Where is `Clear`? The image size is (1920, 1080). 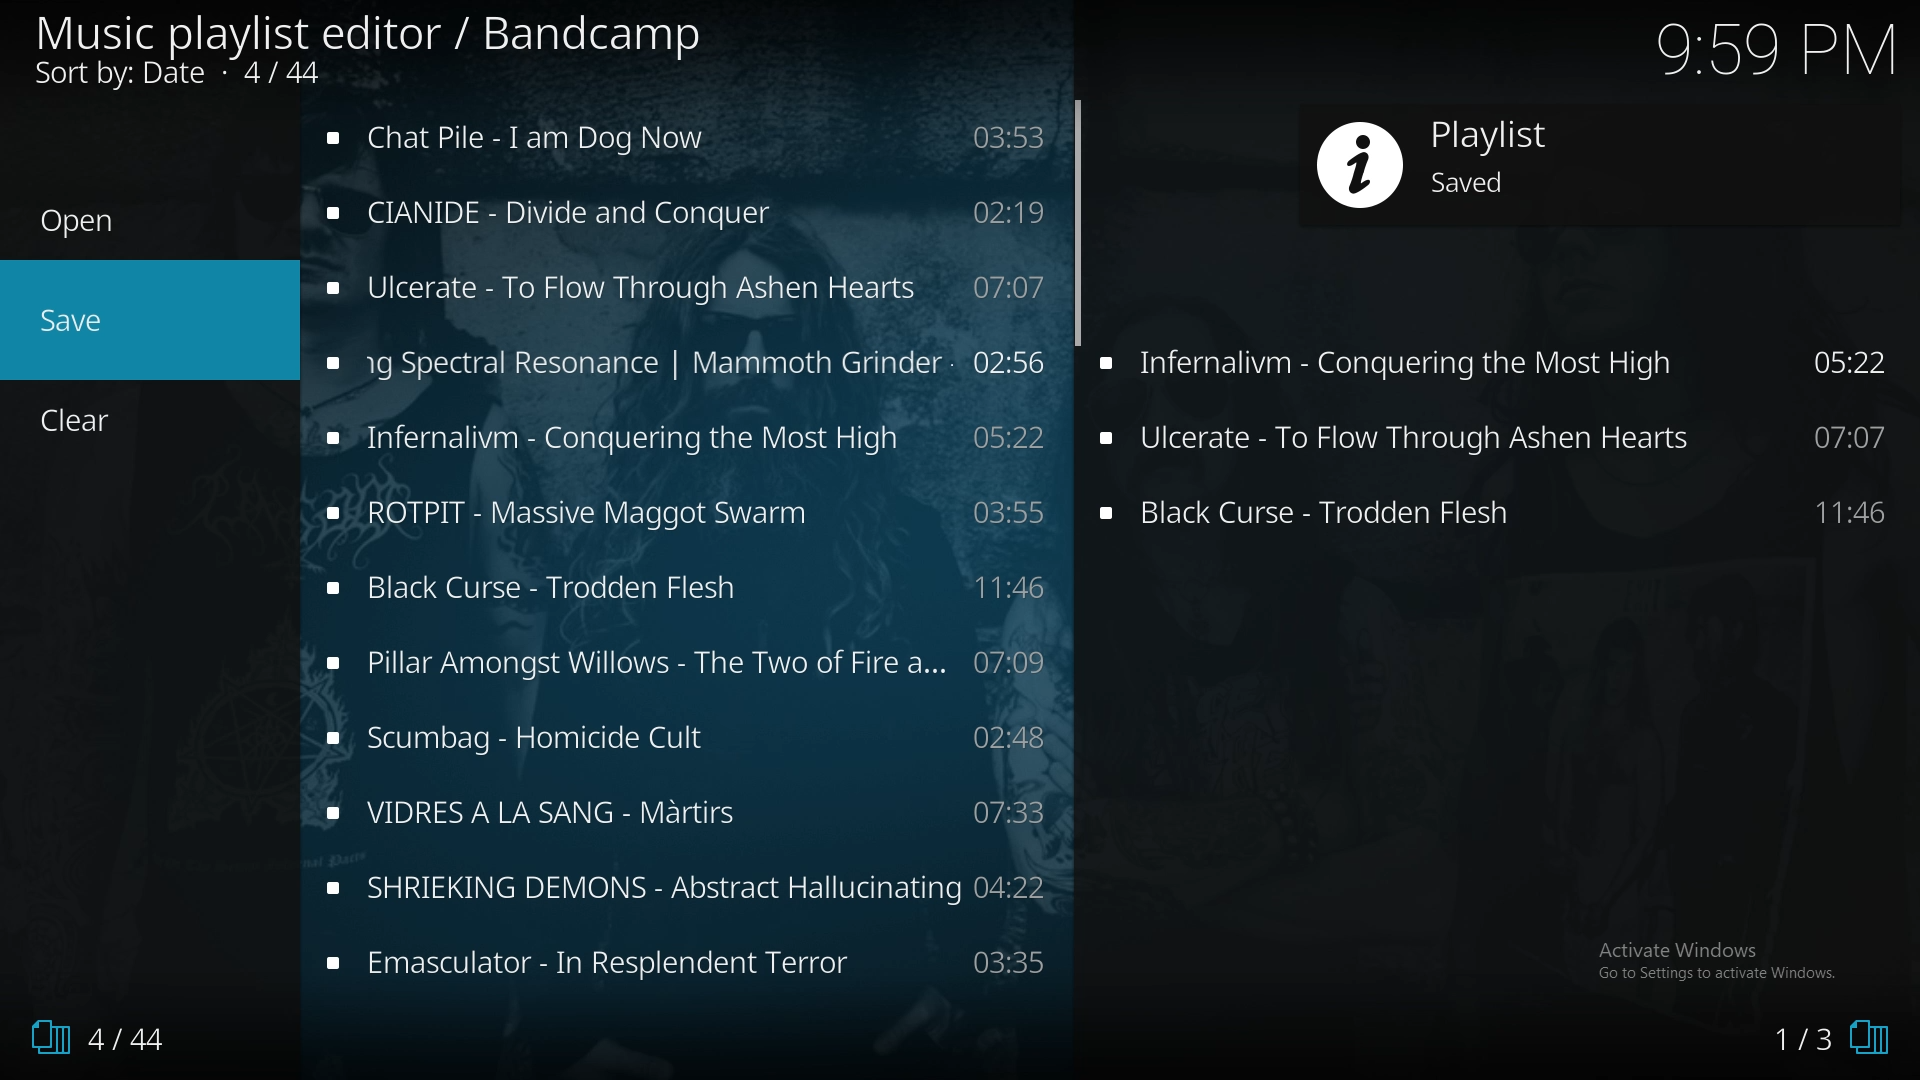
Clear is located at coordinates (87, 421).